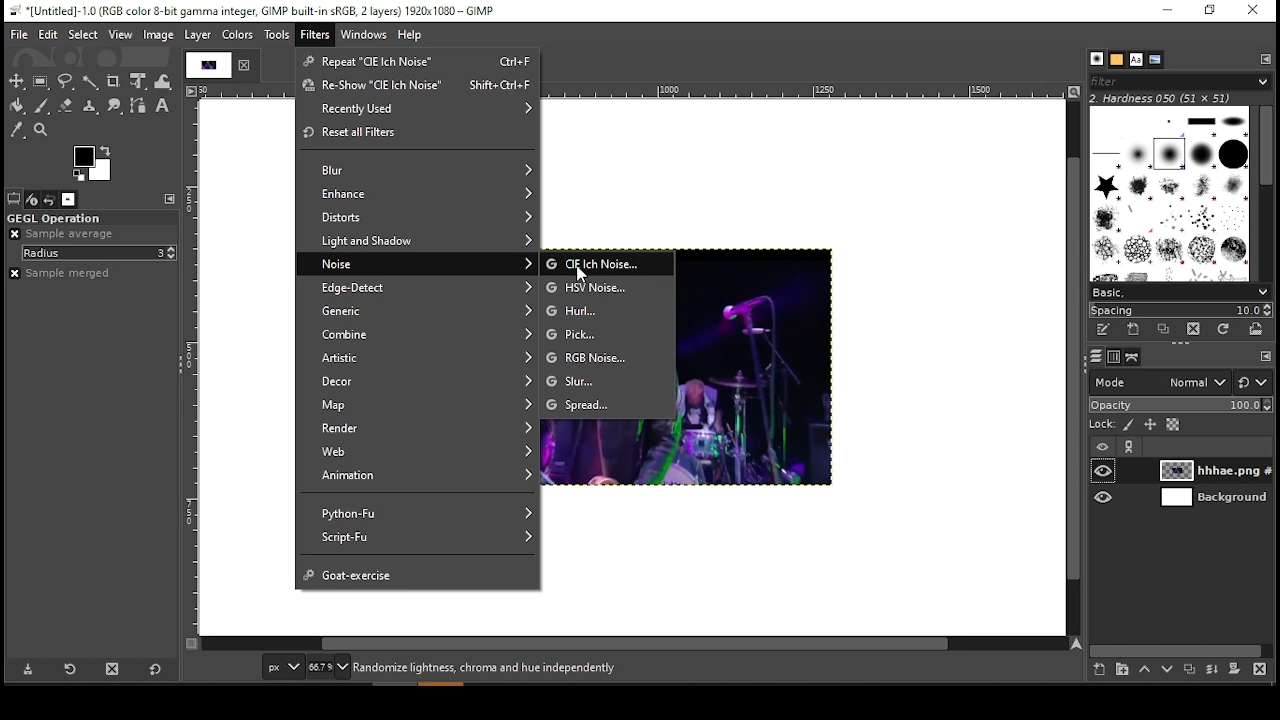 Image resolution: width=1280 pixels, height=720 pixels. Describe the element at coordinates (422, 406) in the screenshot. I see `map` at that location.